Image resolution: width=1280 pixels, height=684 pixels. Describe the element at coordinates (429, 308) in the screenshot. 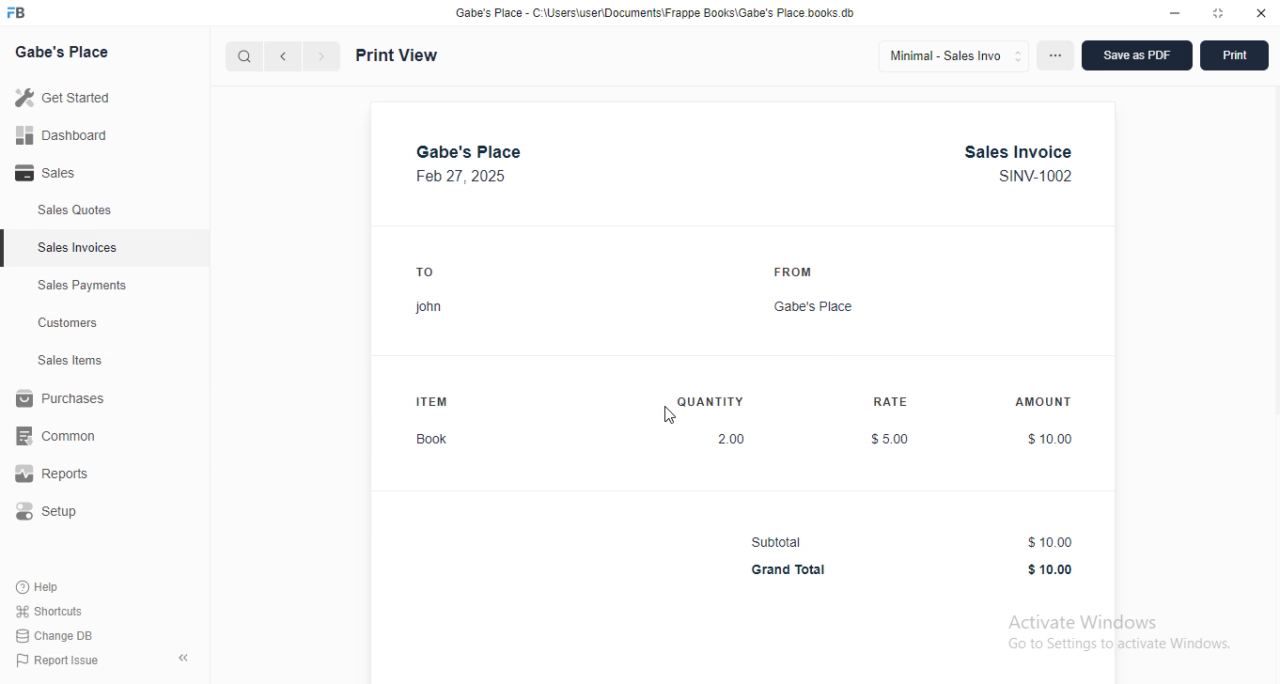

I see `john` at that location.